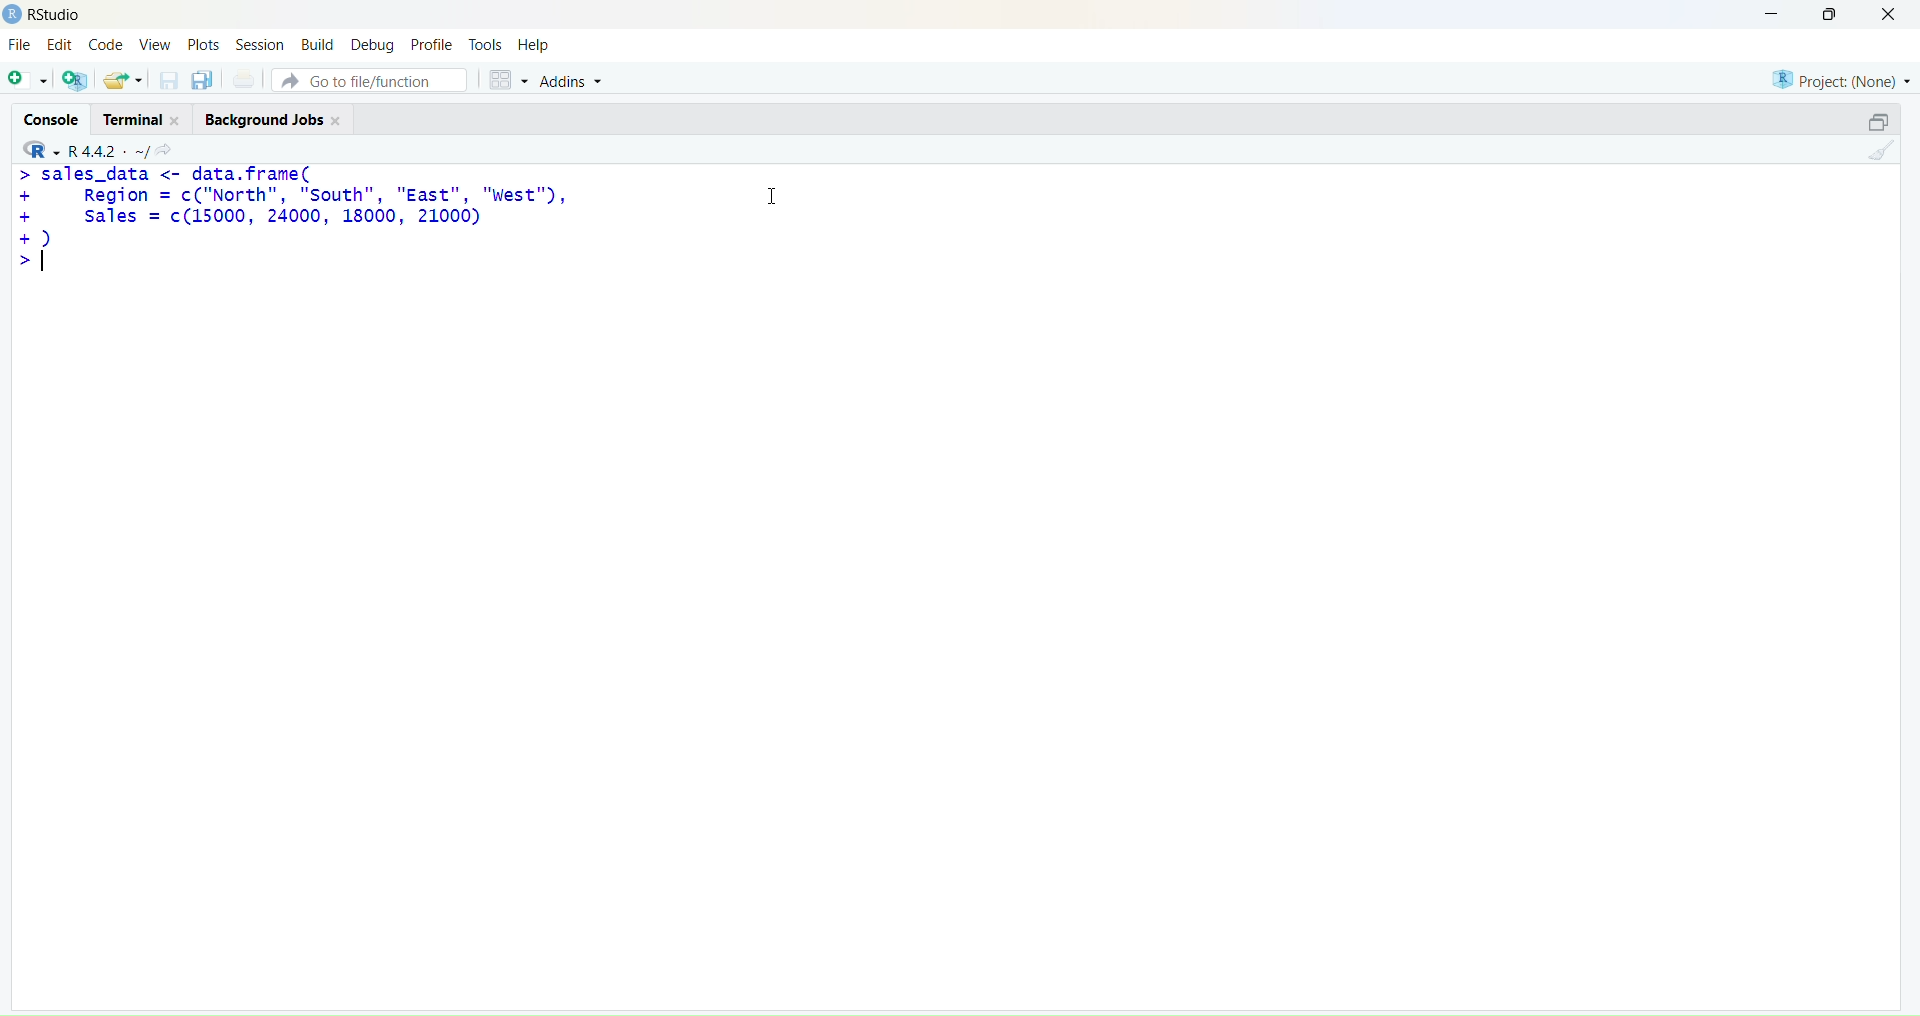 The width and height of the screenshot is (1920, 1016). I want to click on add script, so click(26, 81).